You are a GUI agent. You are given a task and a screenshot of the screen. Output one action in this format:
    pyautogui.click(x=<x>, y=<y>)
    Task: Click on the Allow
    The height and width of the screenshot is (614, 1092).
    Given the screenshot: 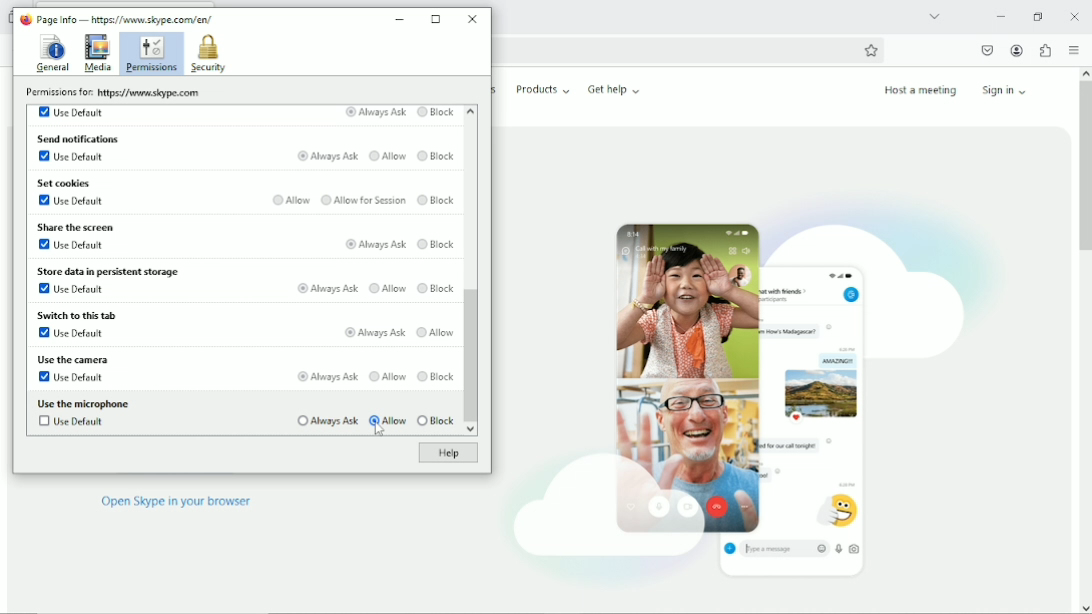 What is the action you would take?
    pyautogui.click(x=388, y=287)
    